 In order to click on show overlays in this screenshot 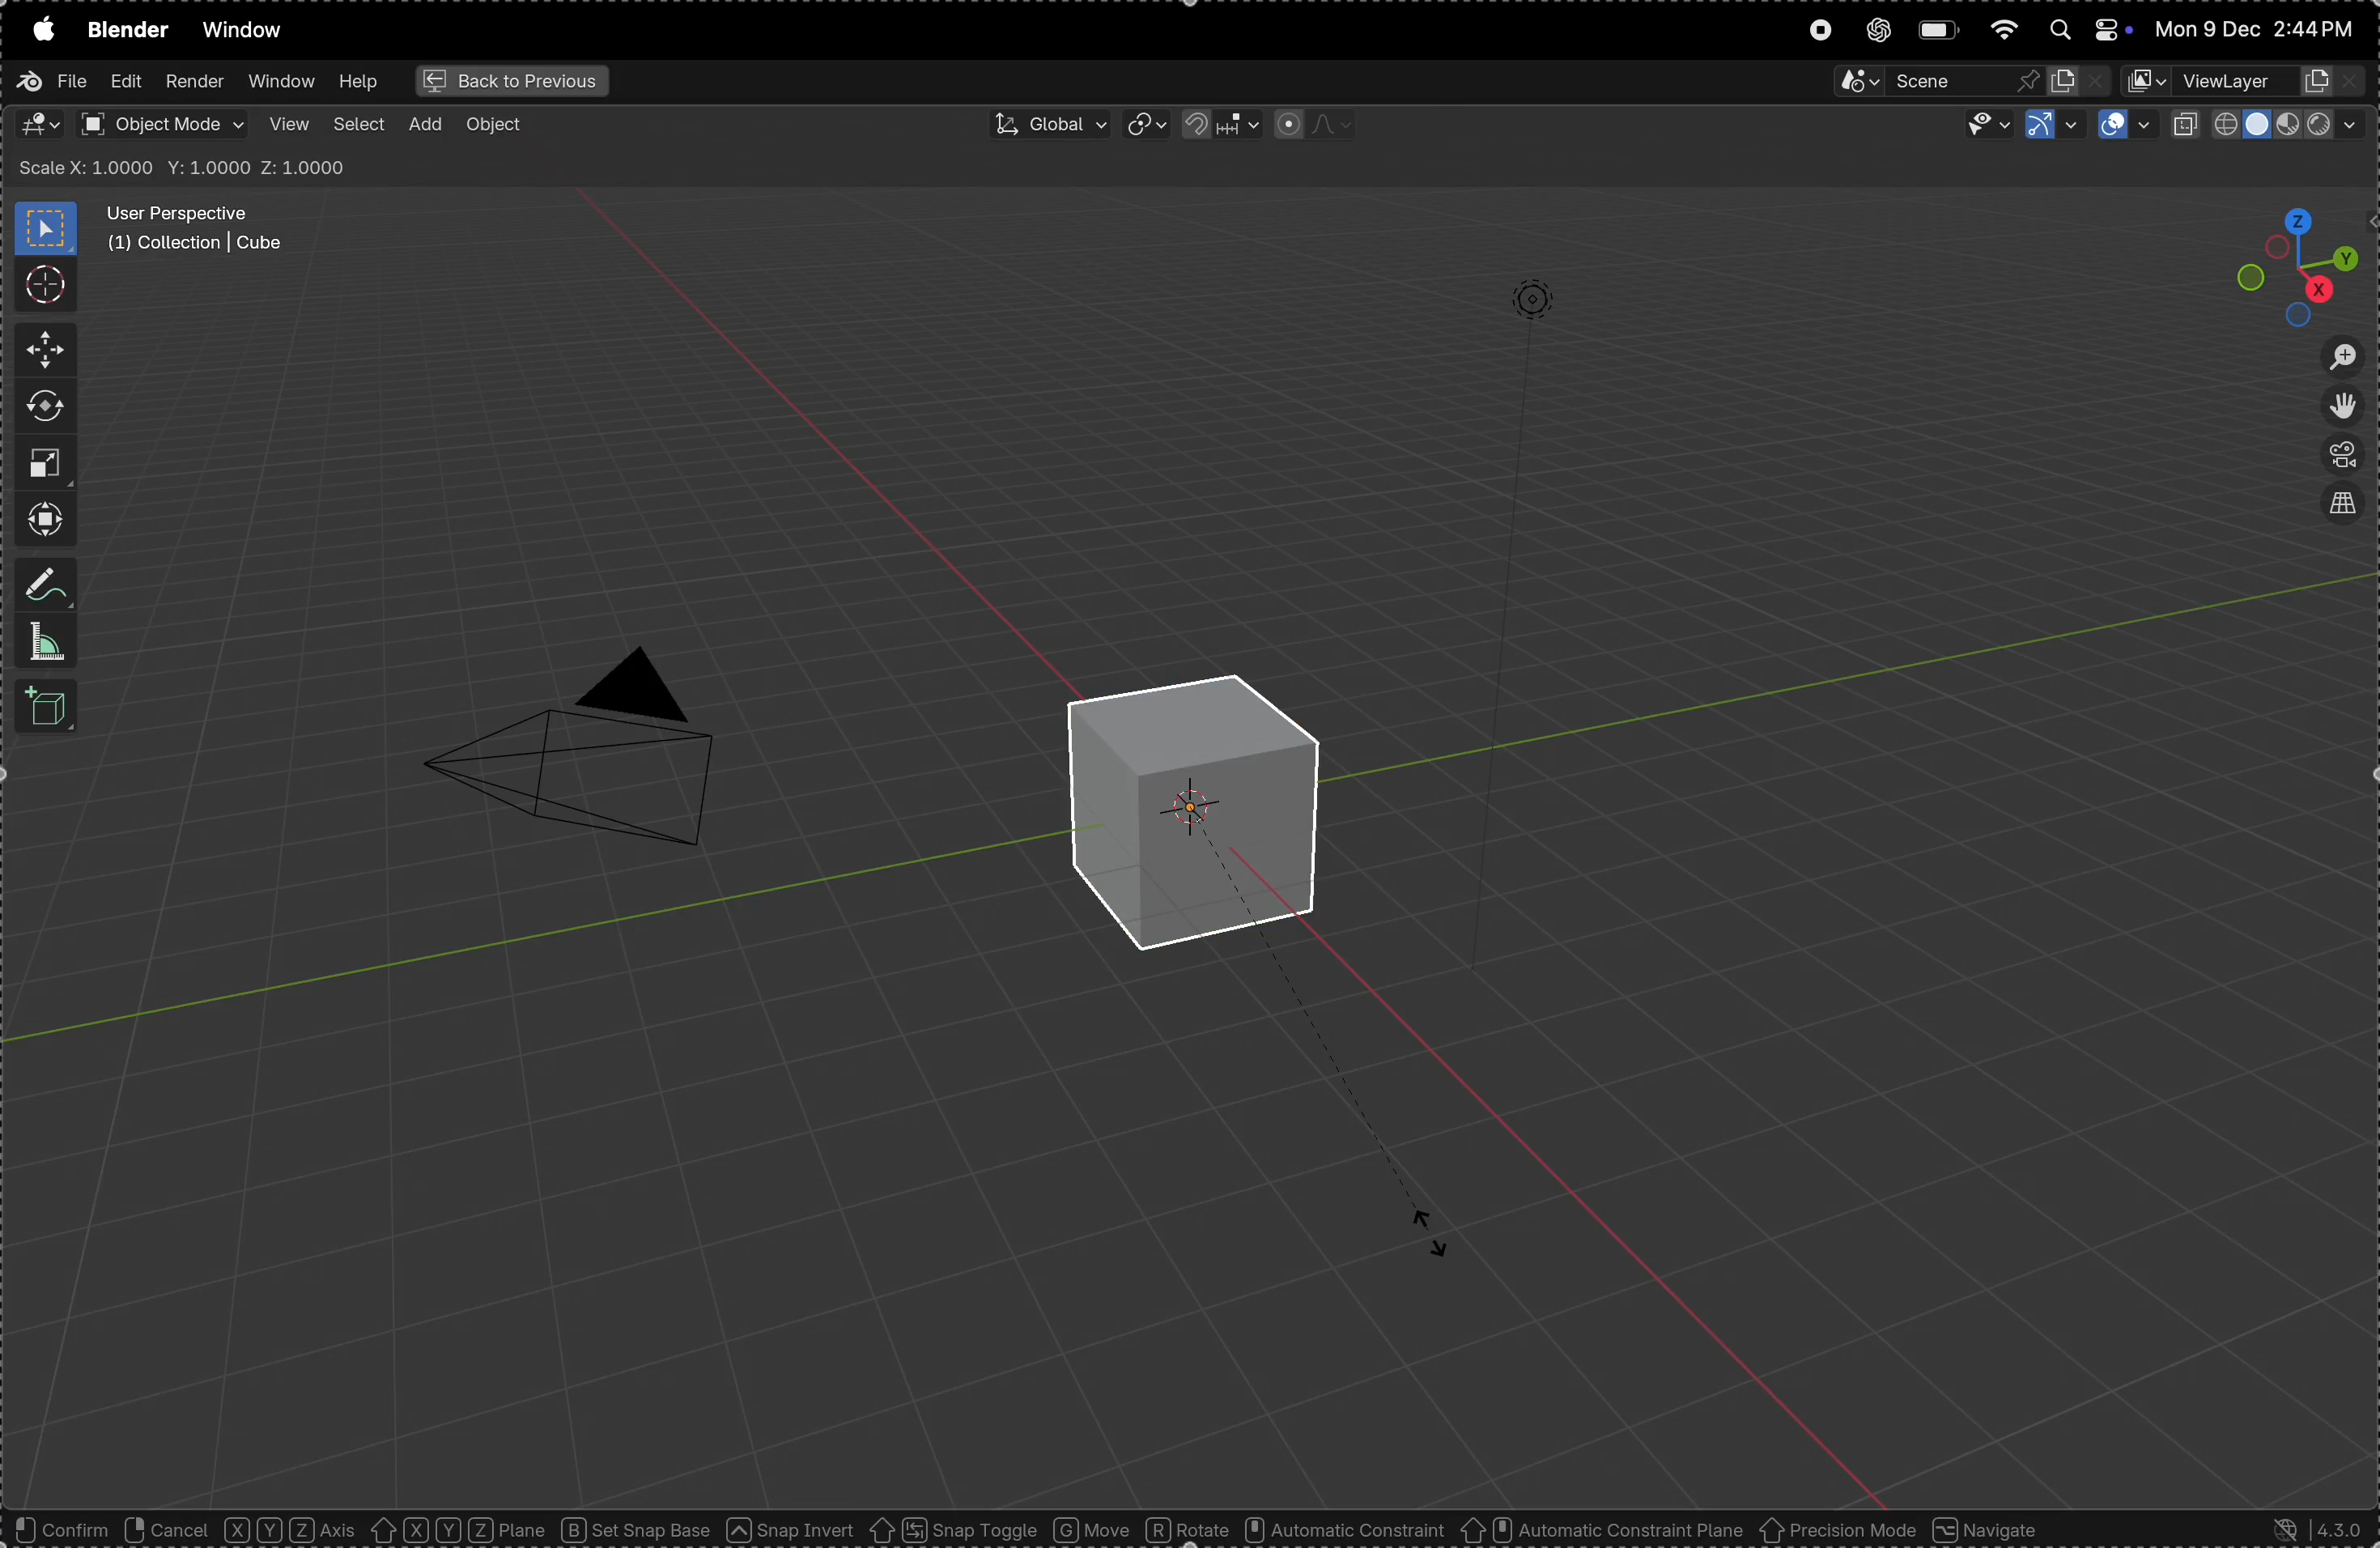, I will do `click(2125, 127)`.